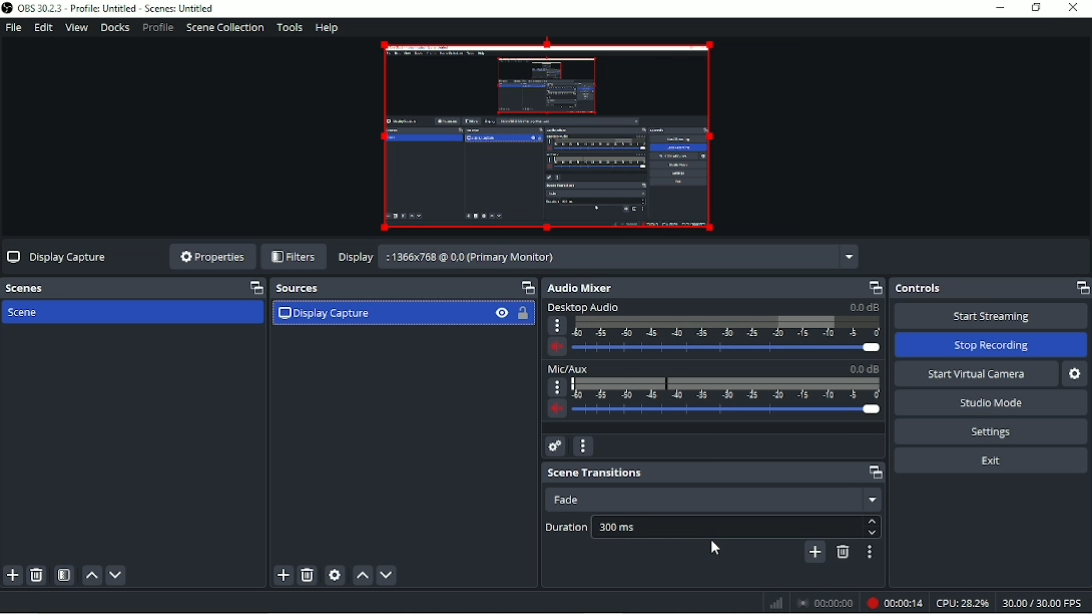  I want to click on Start streaming, so click(992, 316).